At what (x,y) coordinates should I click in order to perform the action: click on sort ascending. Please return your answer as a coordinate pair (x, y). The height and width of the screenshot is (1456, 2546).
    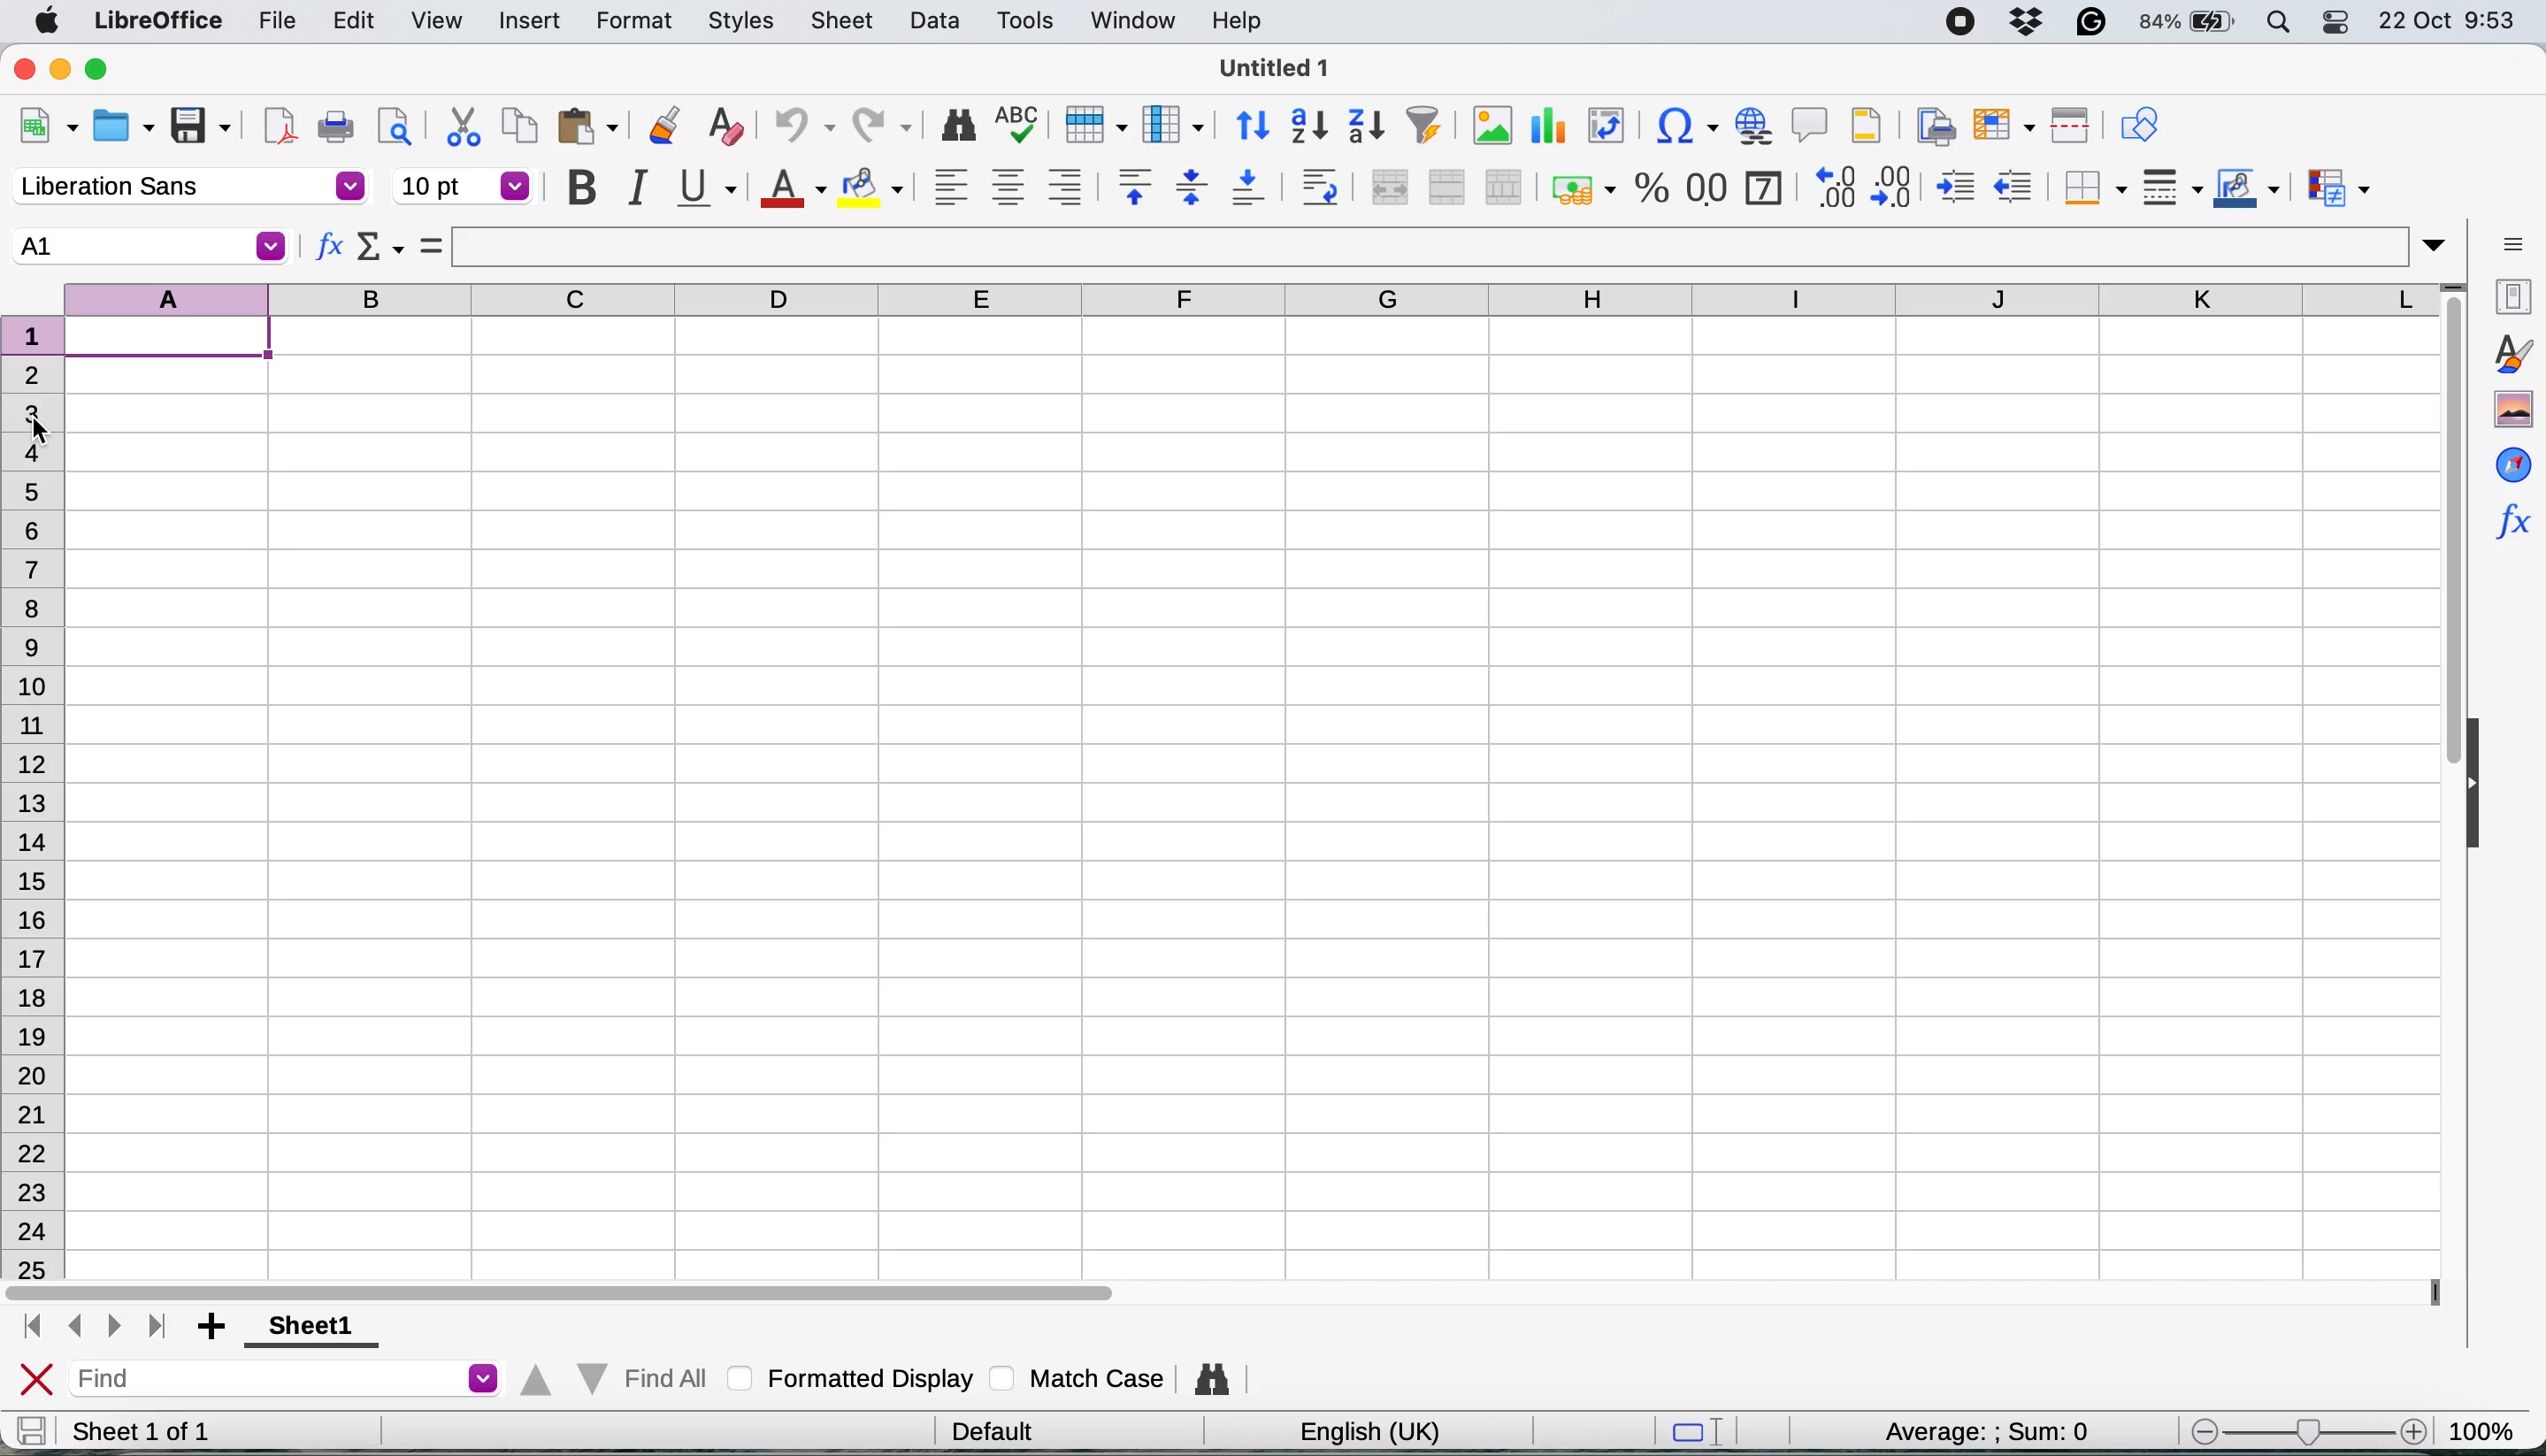
    Looking at the image, I should click on (1309, 127).